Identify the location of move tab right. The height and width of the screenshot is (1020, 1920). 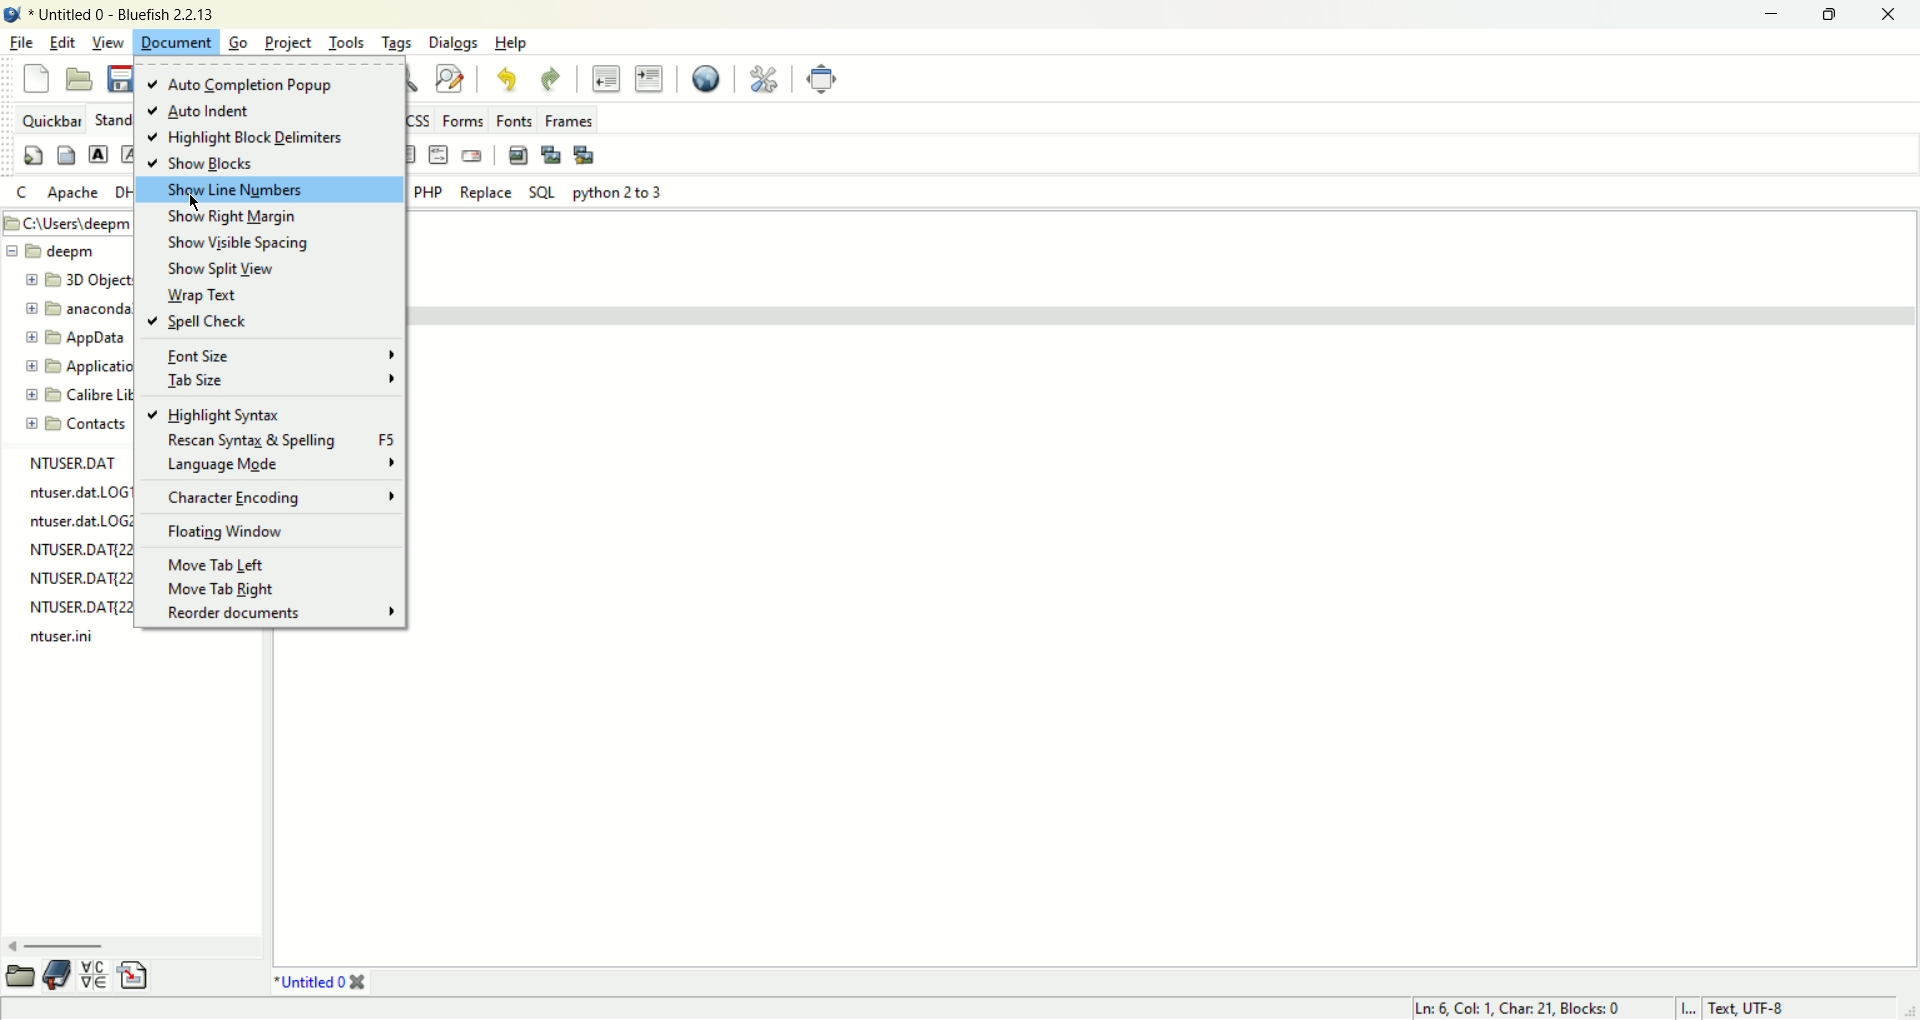
(221, 591).